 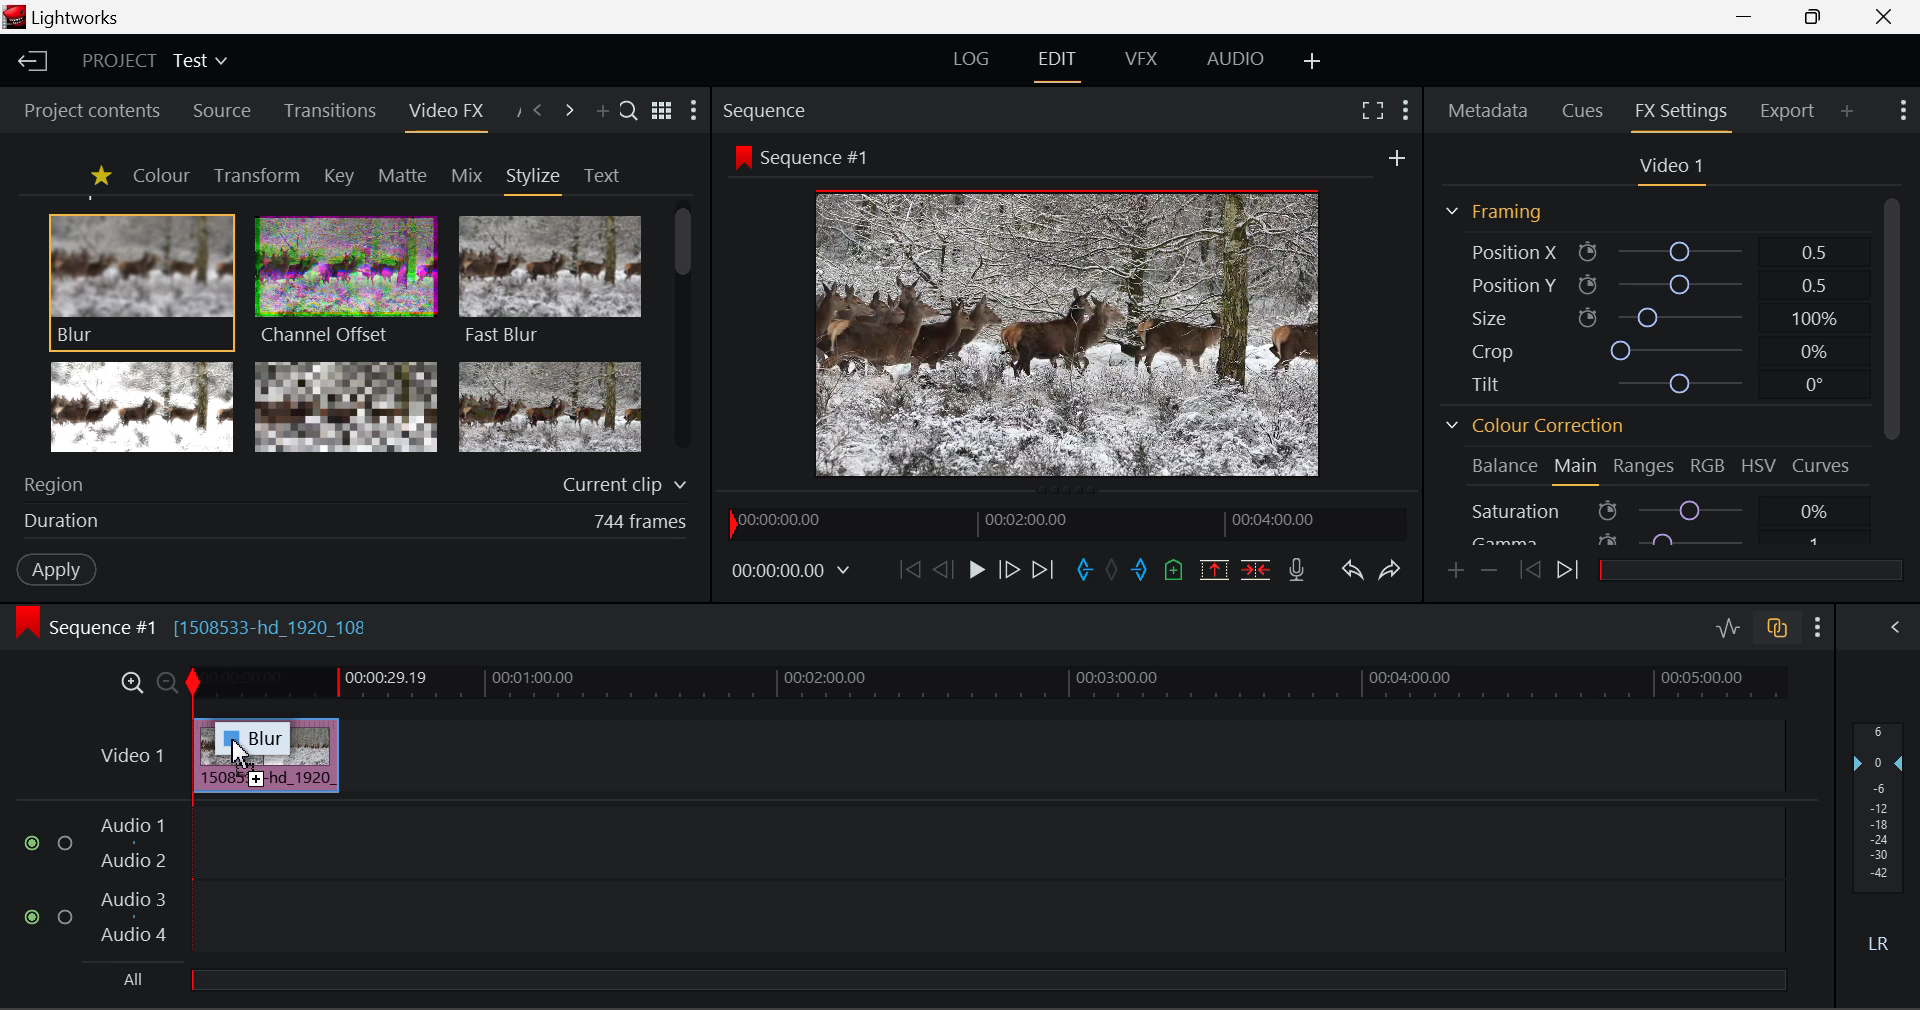 I want to click on AUDIO Layout, so click(x=1234, y=60).